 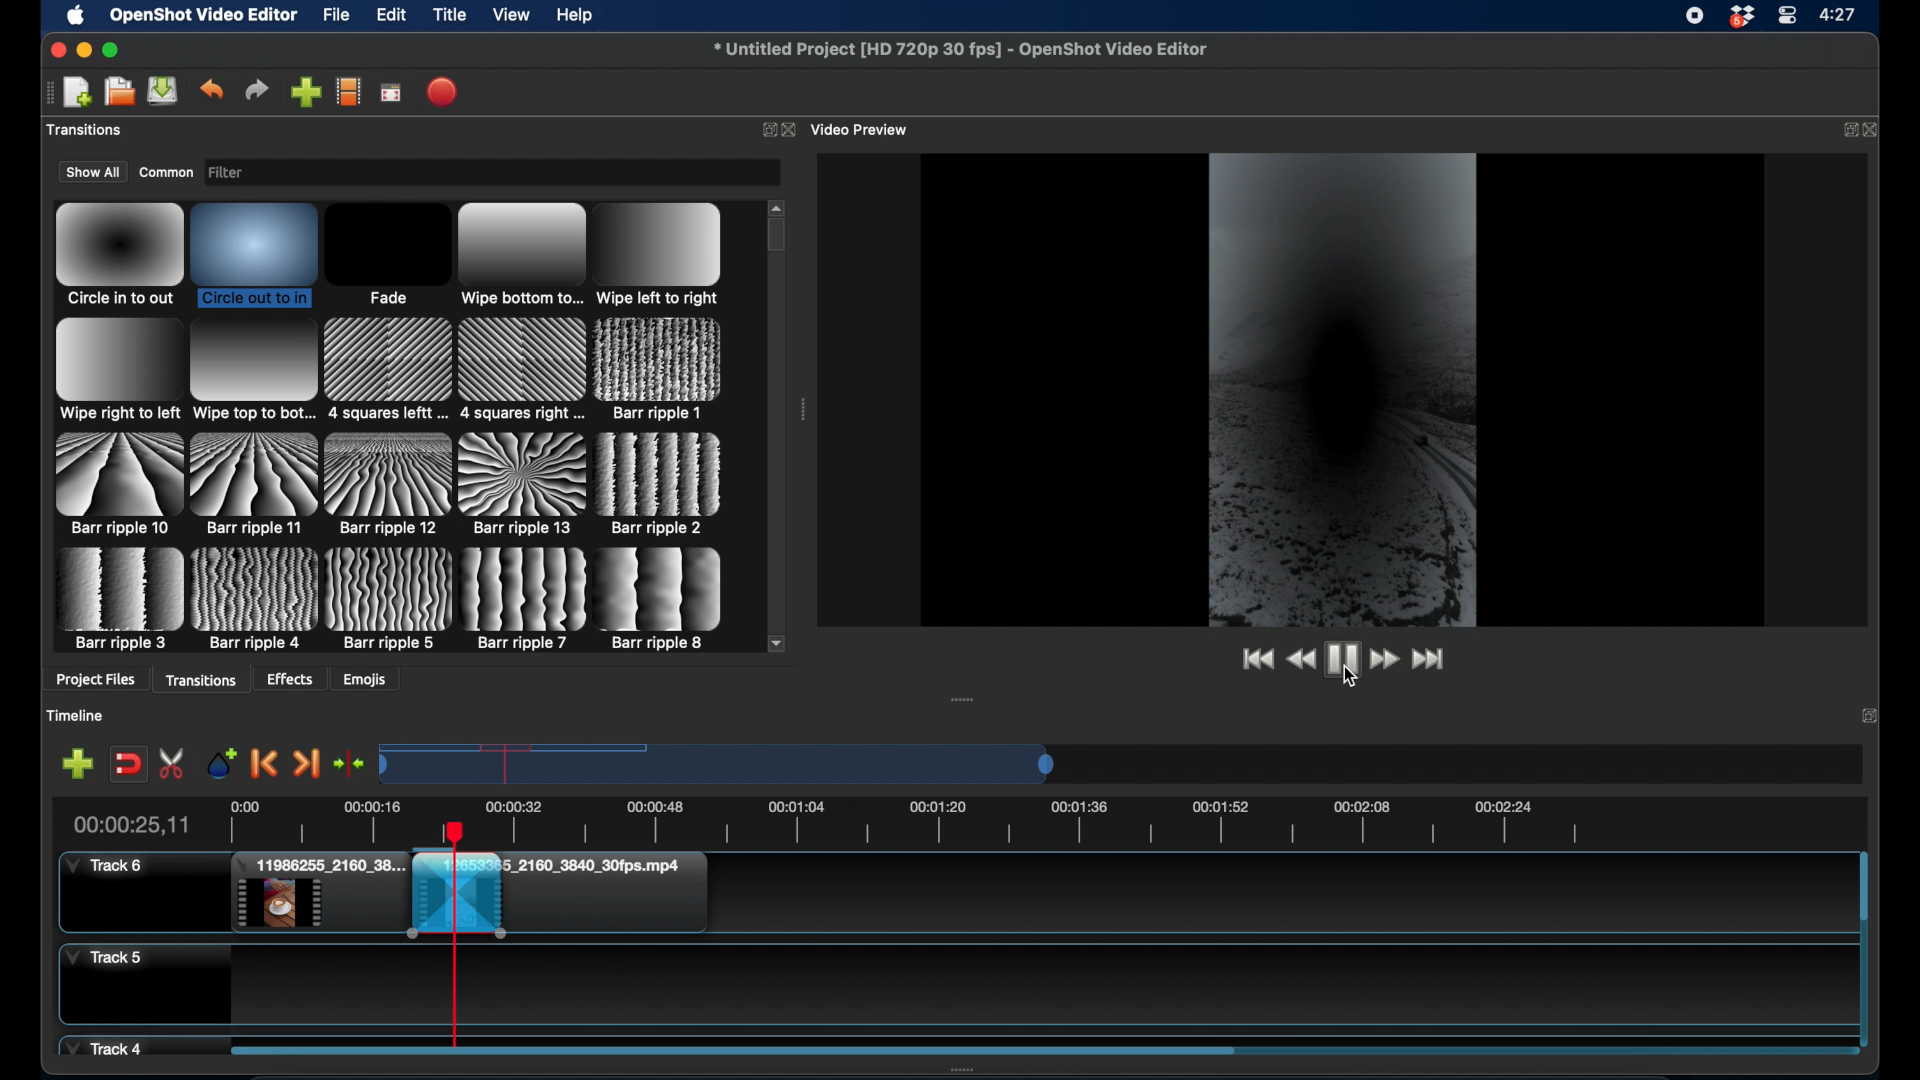 What do you see at coordinates (318, 894) in the screenshot?
I see `clip` at bounding box center [318, 894].